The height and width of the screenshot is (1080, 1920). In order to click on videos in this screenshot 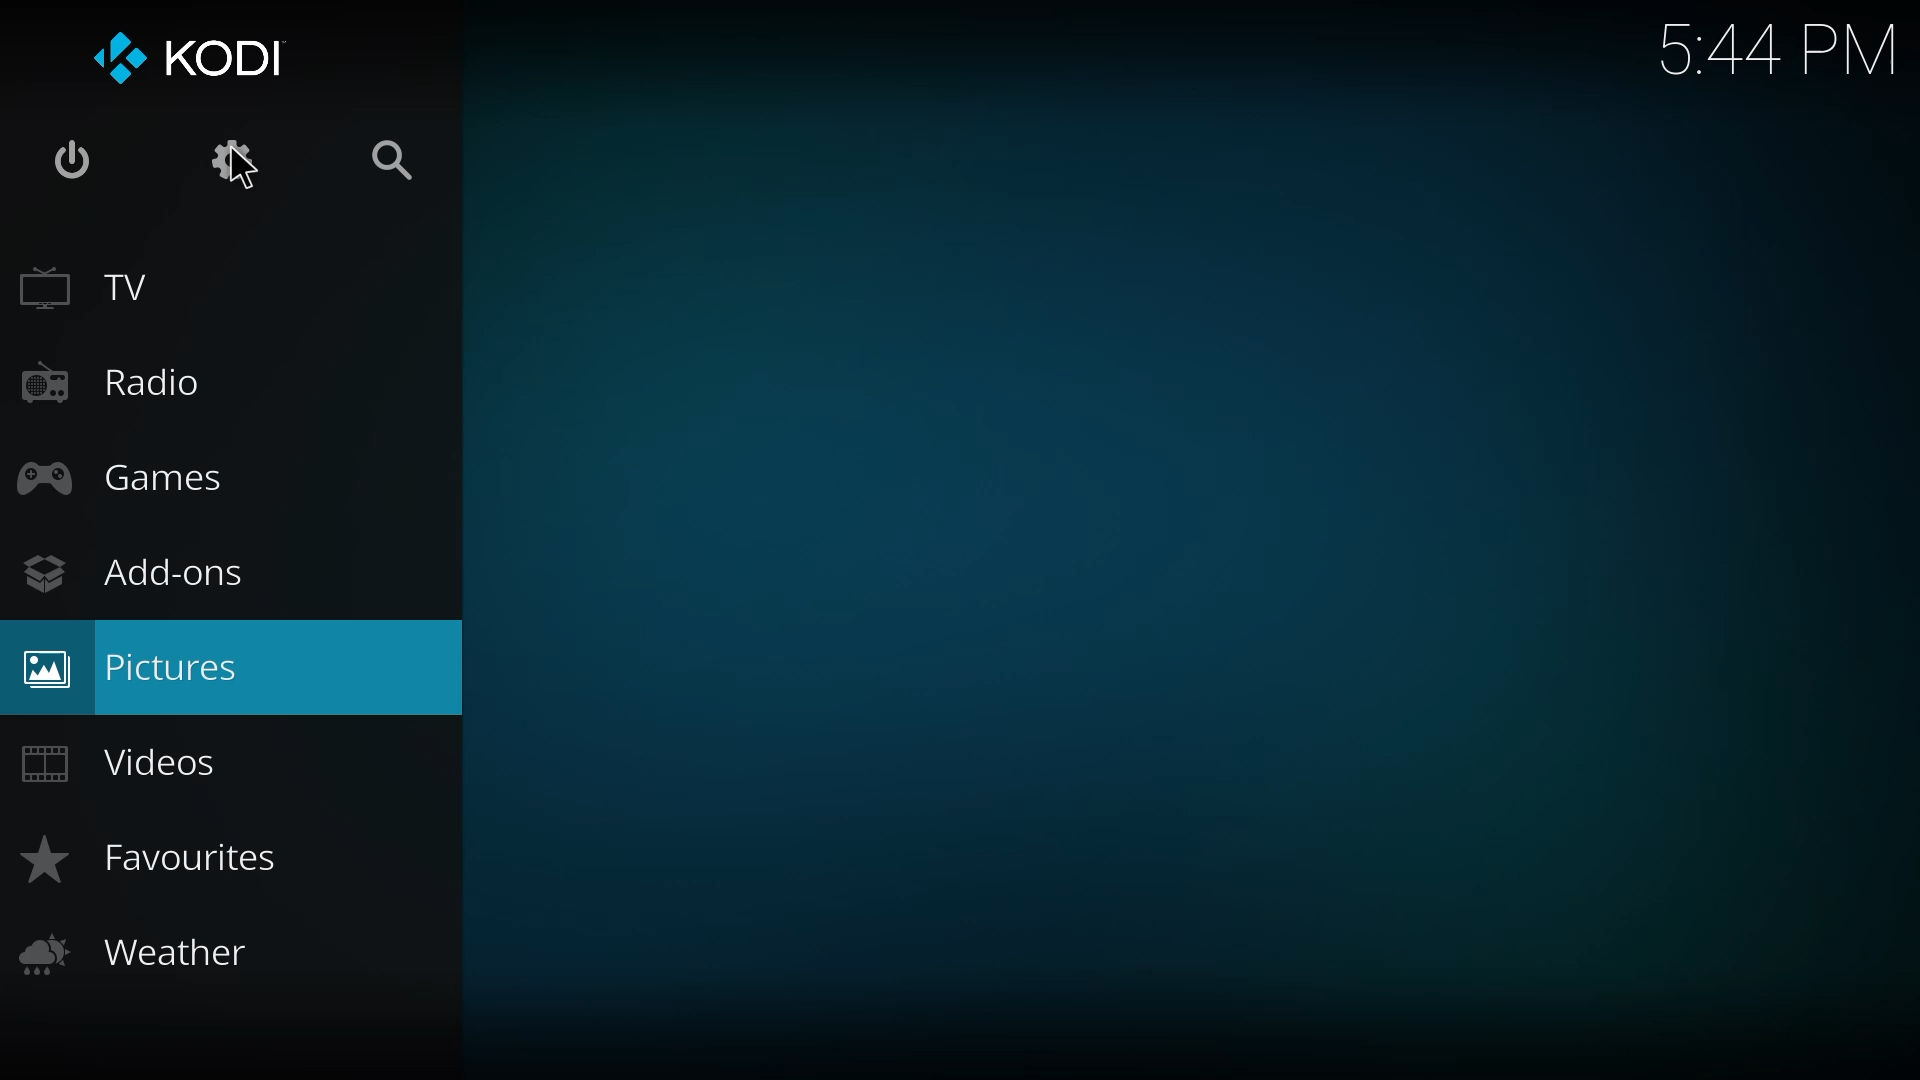, I will do `click(138, 759)`.